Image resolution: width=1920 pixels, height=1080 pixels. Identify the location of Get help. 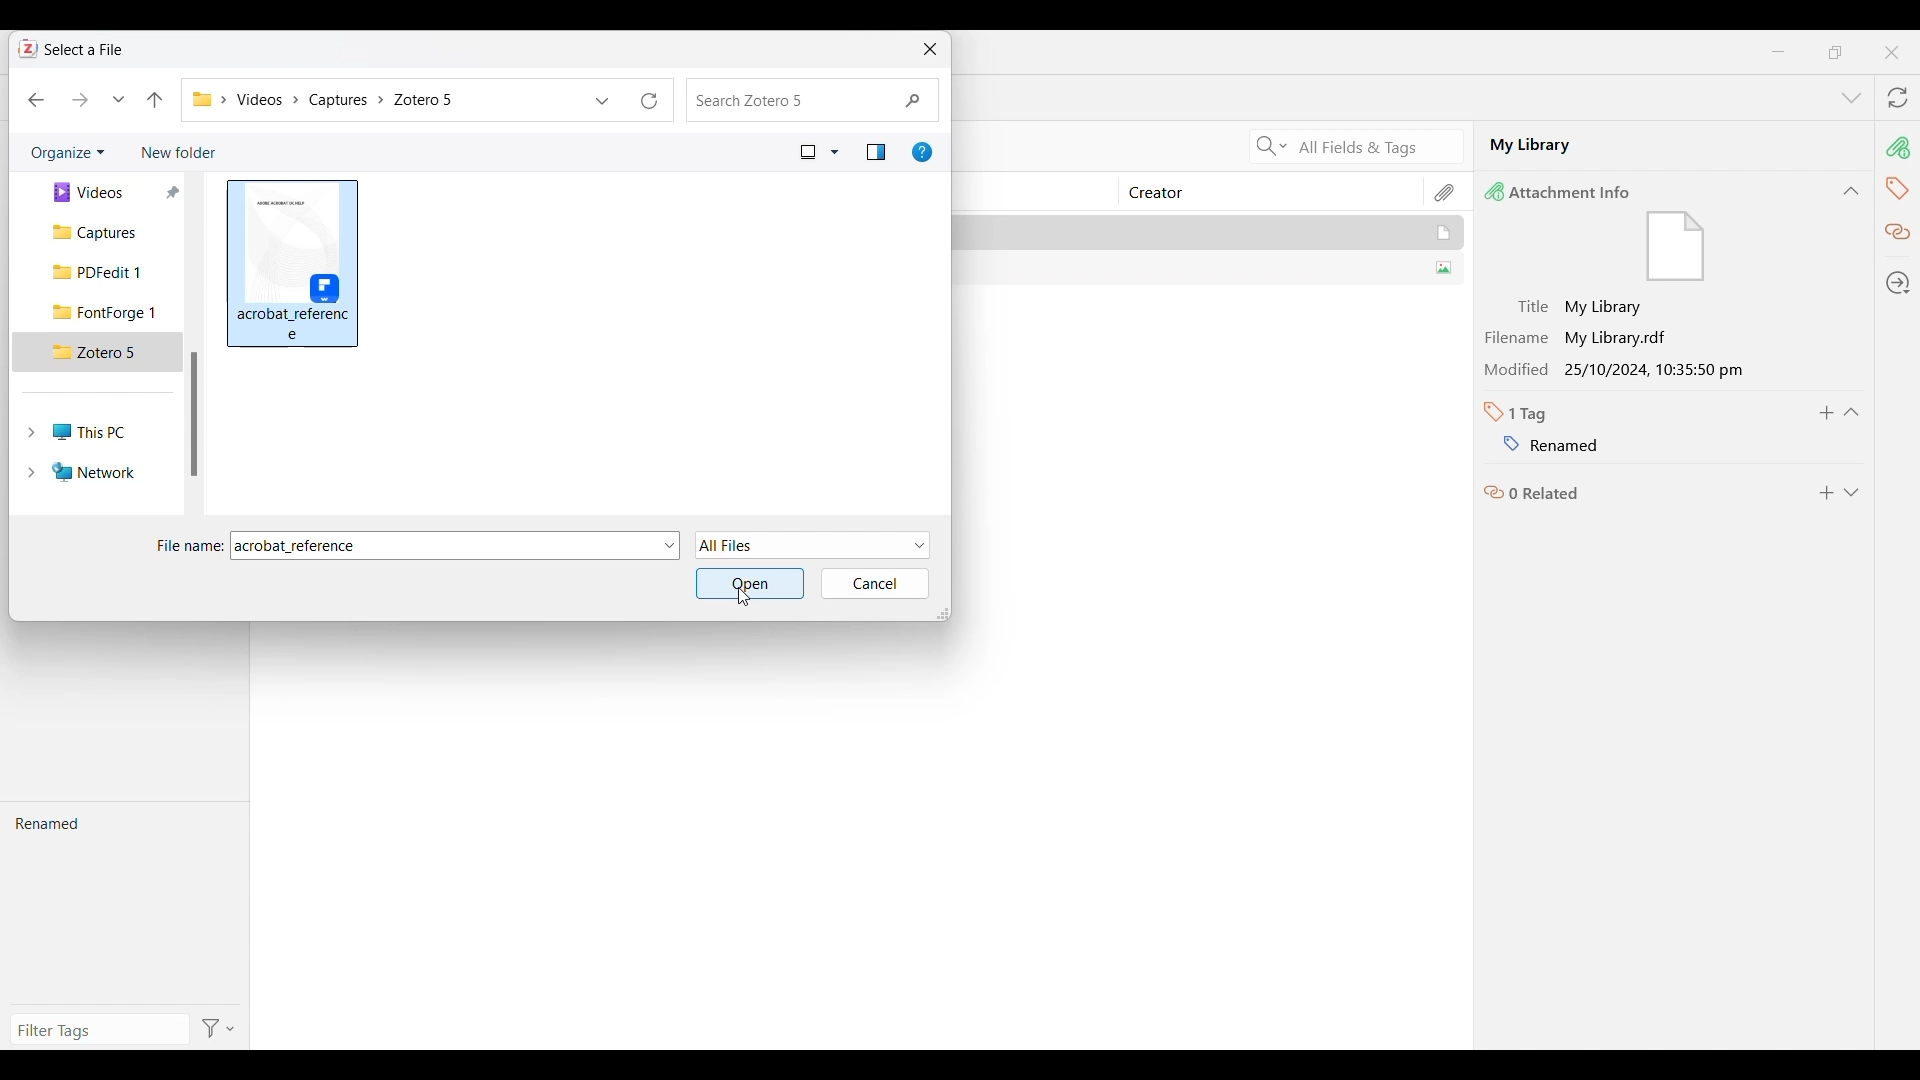
(922, 152).